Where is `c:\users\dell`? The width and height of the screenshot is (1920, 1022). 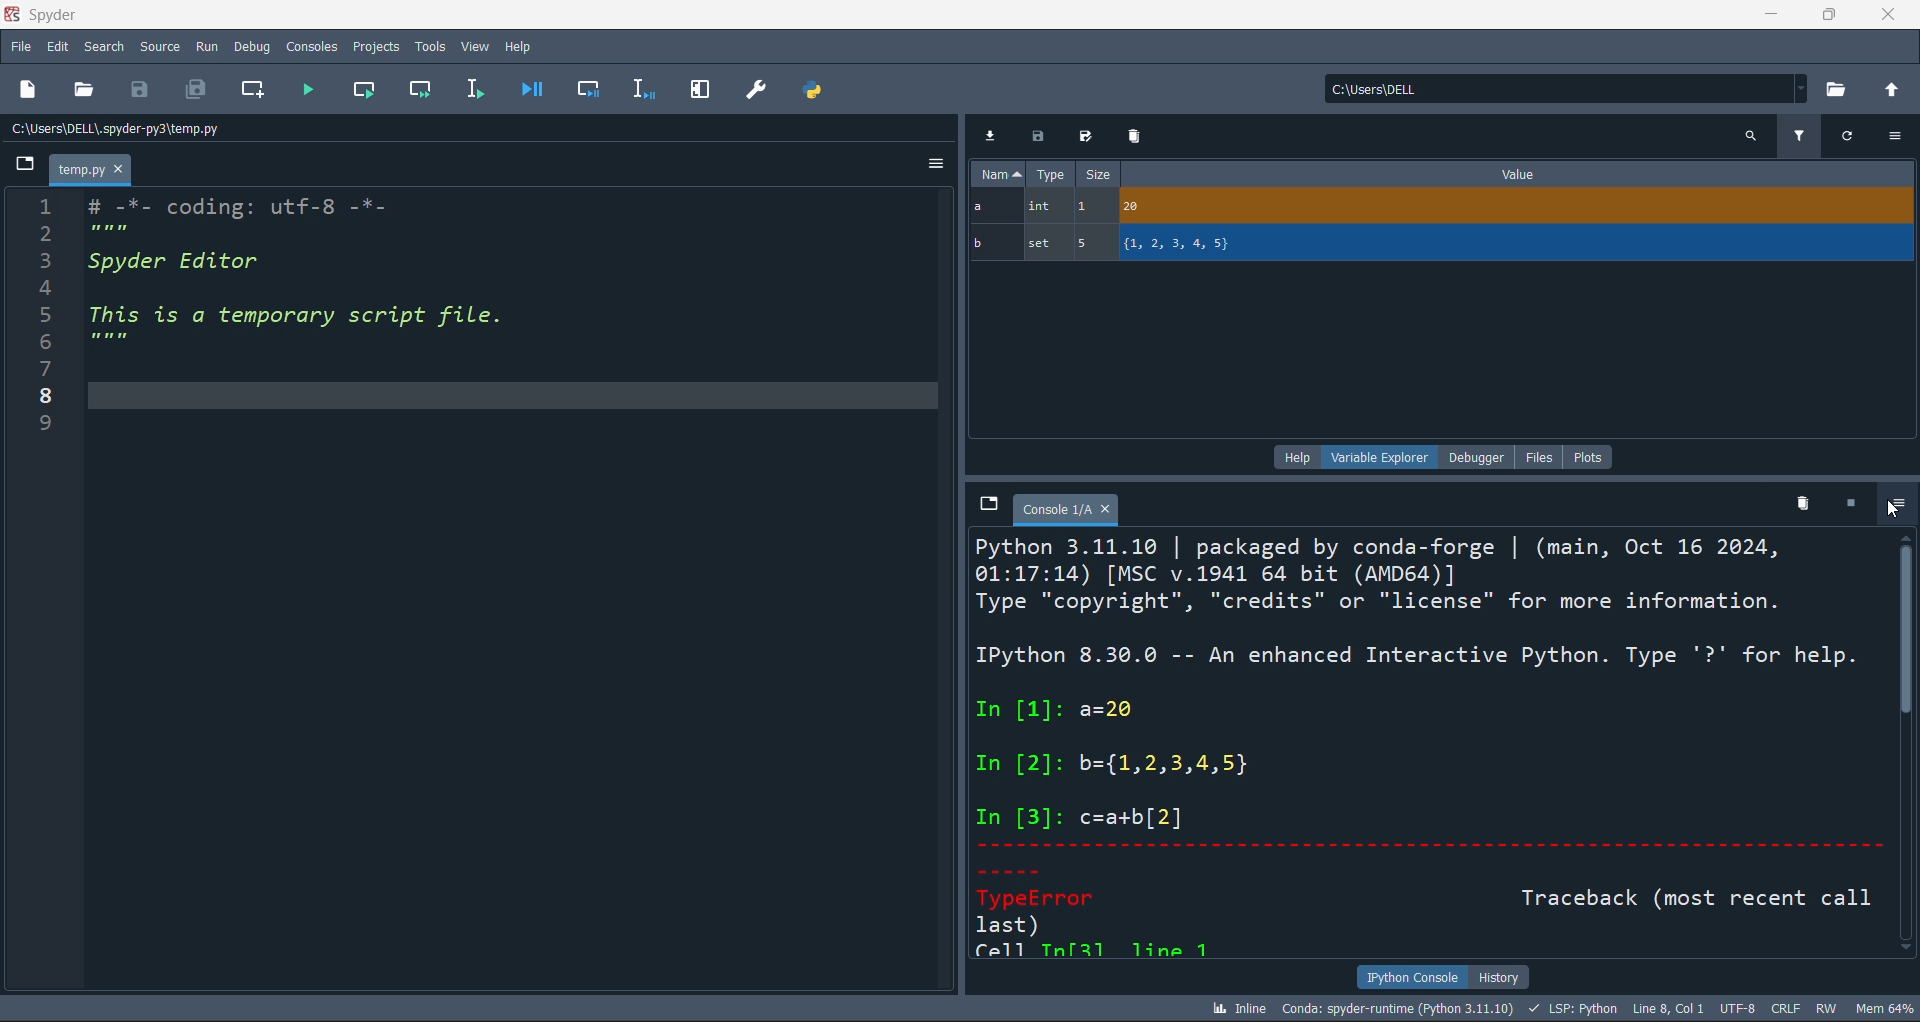 c:\users\dell is located at coordinates (1562, 86).